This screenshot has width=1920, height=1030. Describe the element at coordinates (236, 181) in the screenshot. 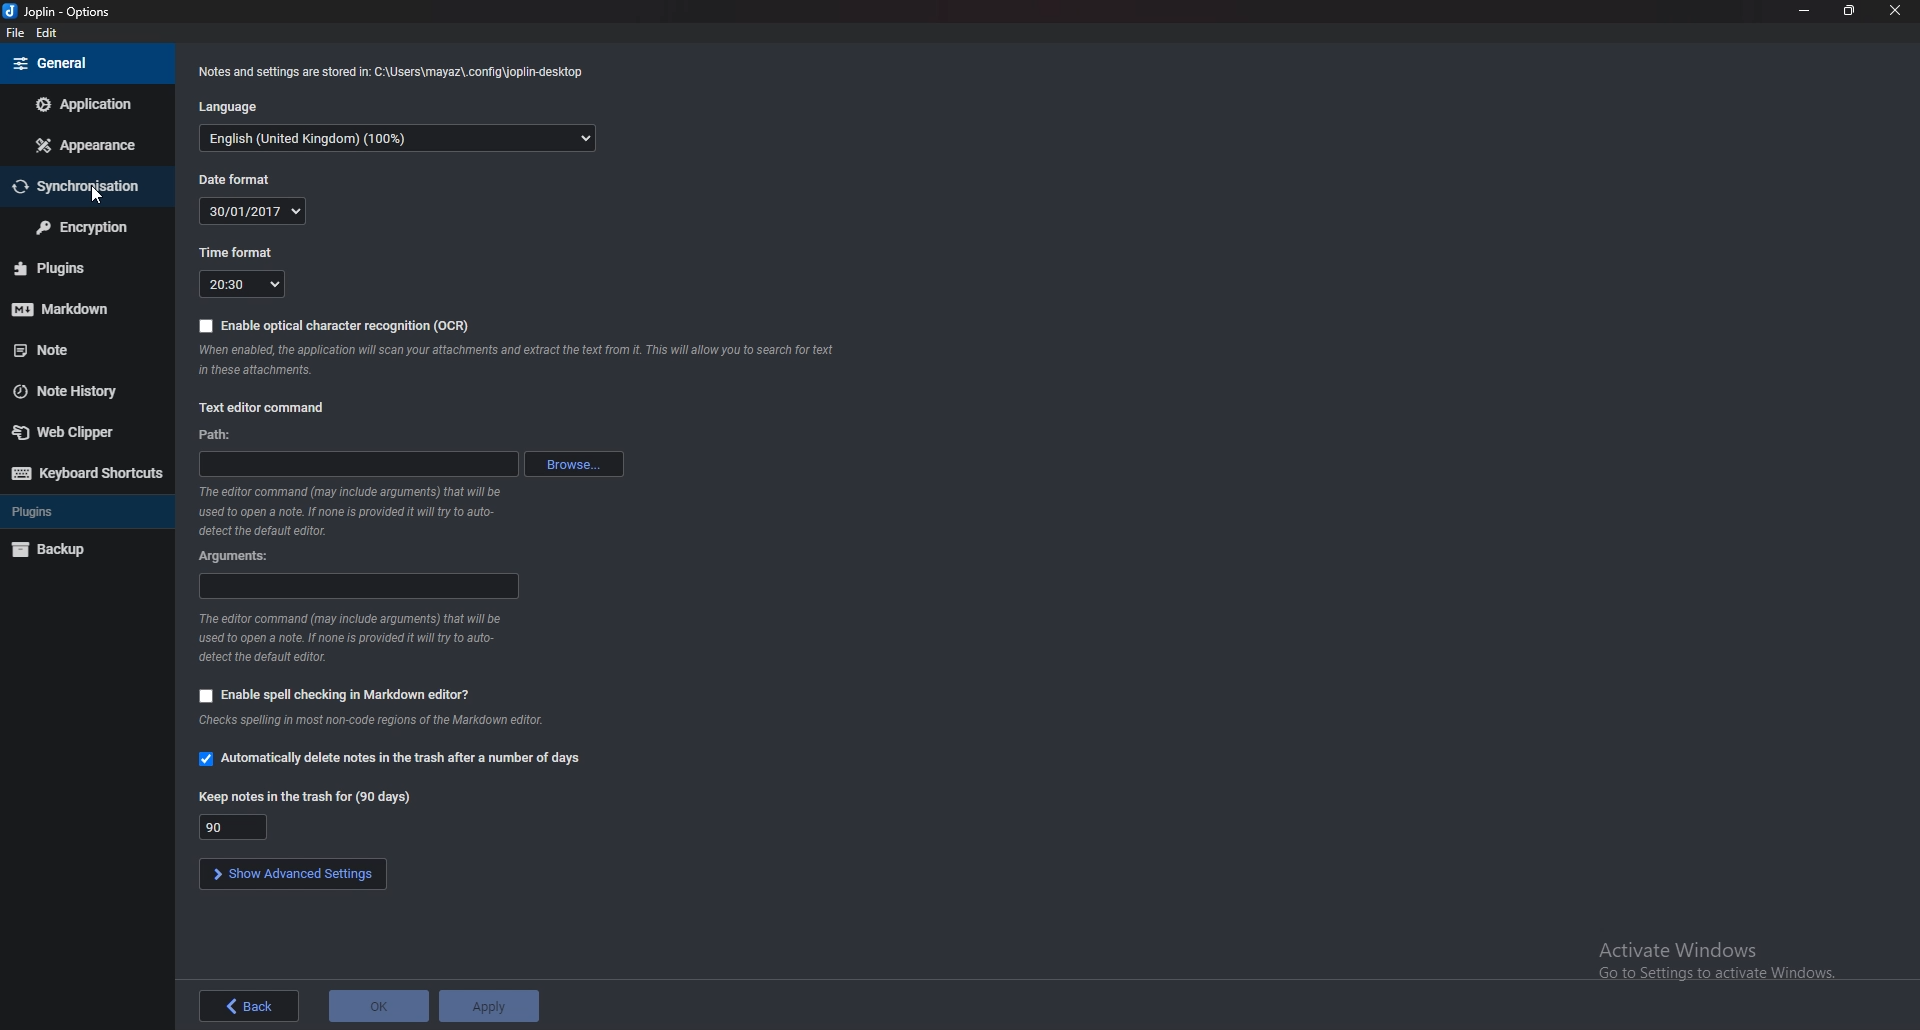

I see `date format` at that location.